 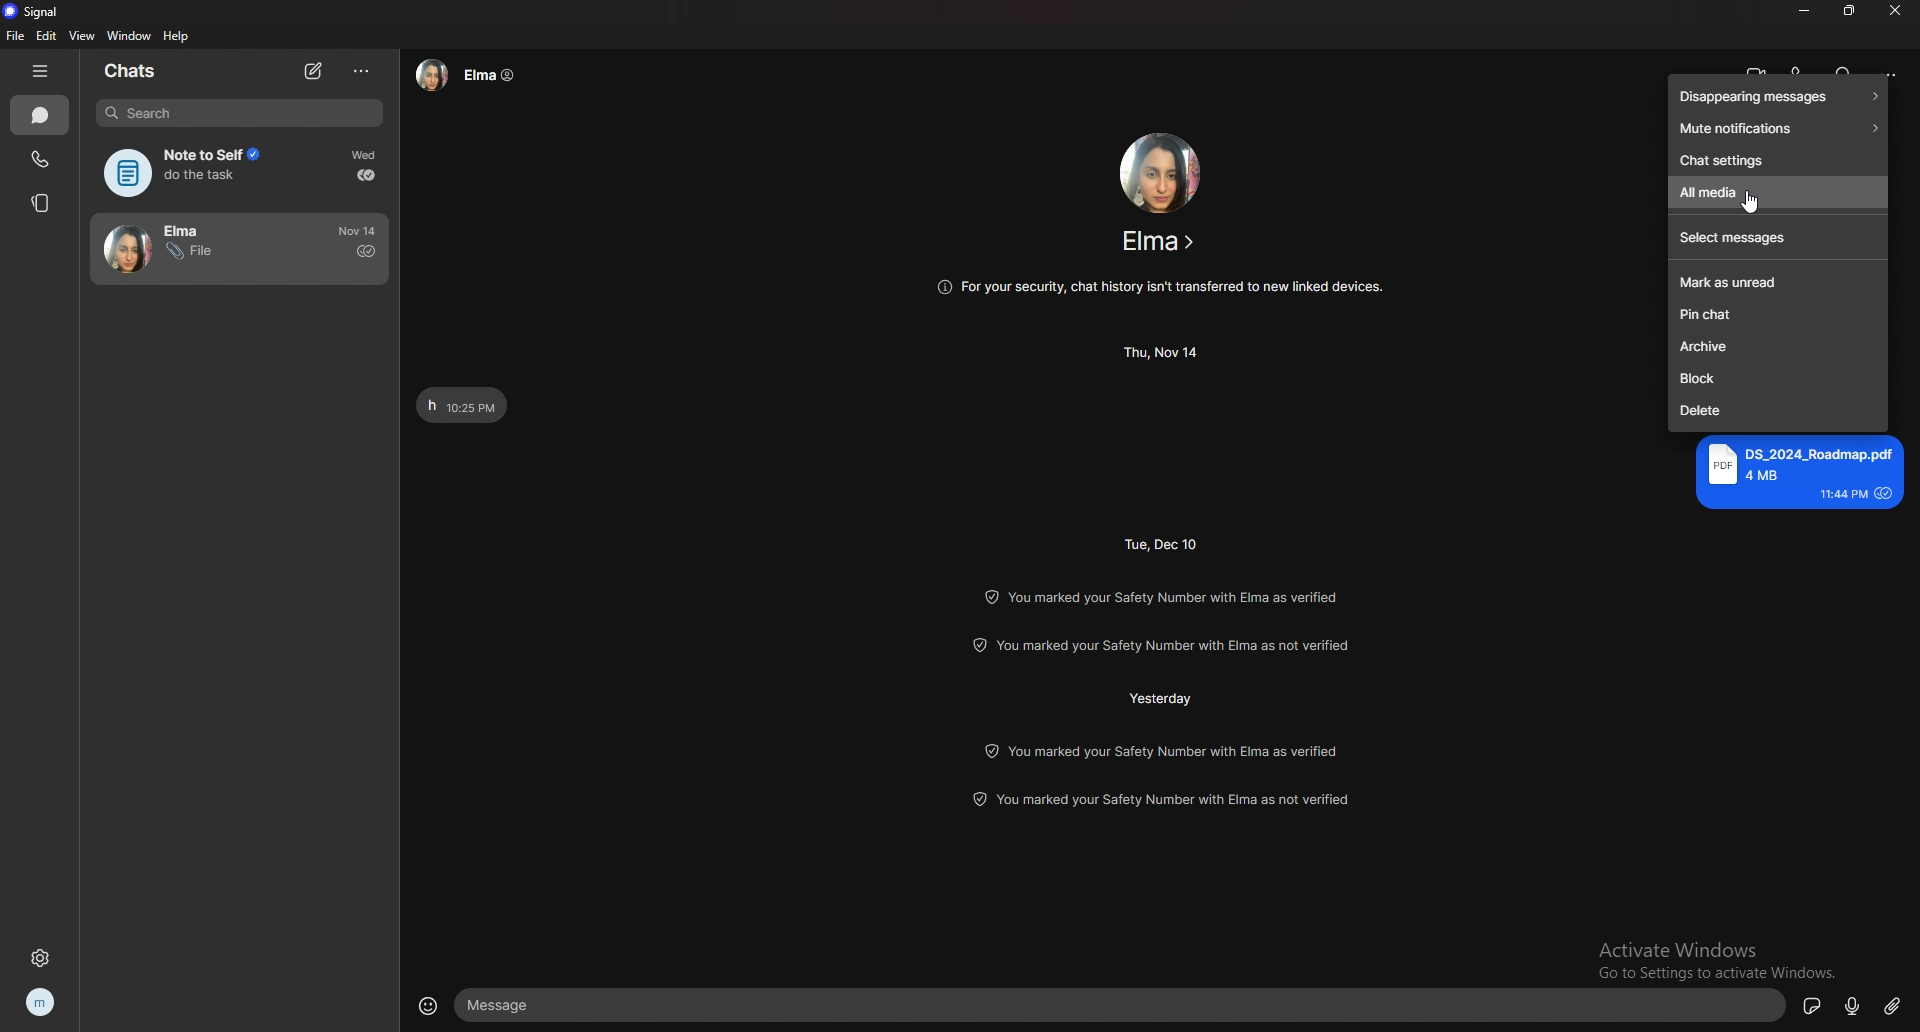 What do you see at coordinates (366, 251) in the screenshot?
I see `sent` at bounding box center [366, 251].